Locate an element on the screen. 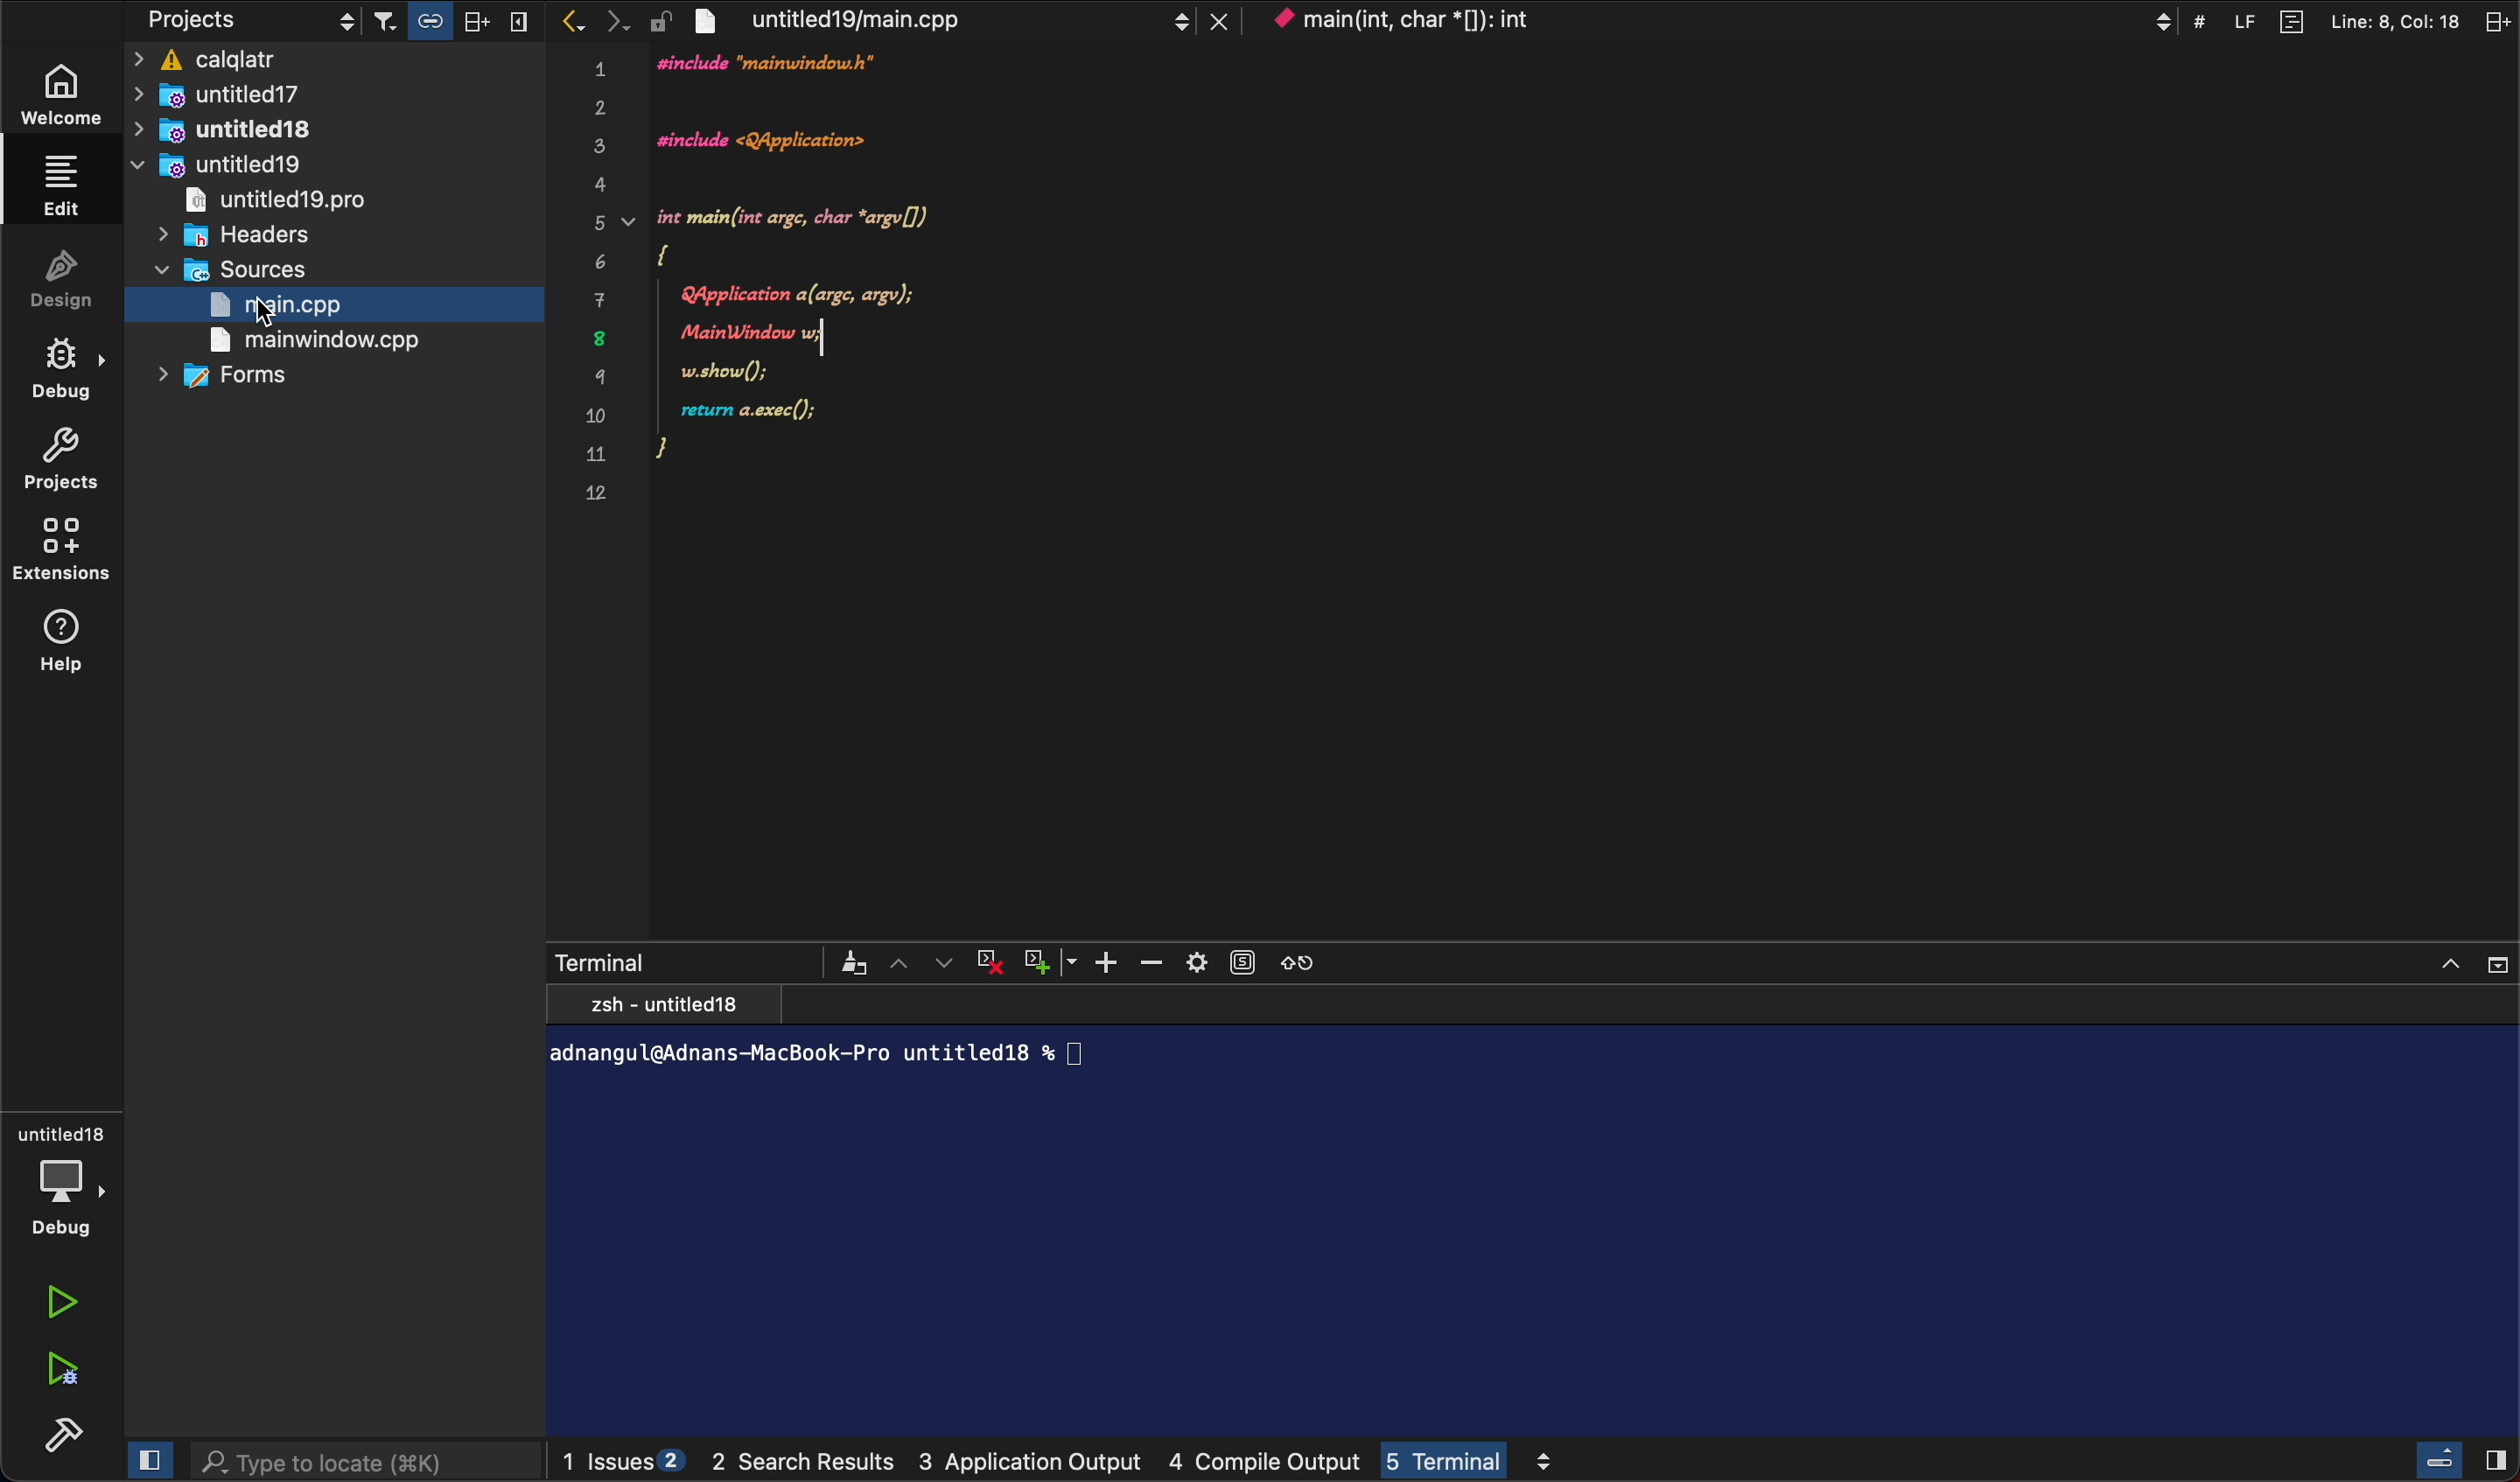 The height and width of the screenshot is (1482, 2520). Plus is located at coordinates (1111, 962).